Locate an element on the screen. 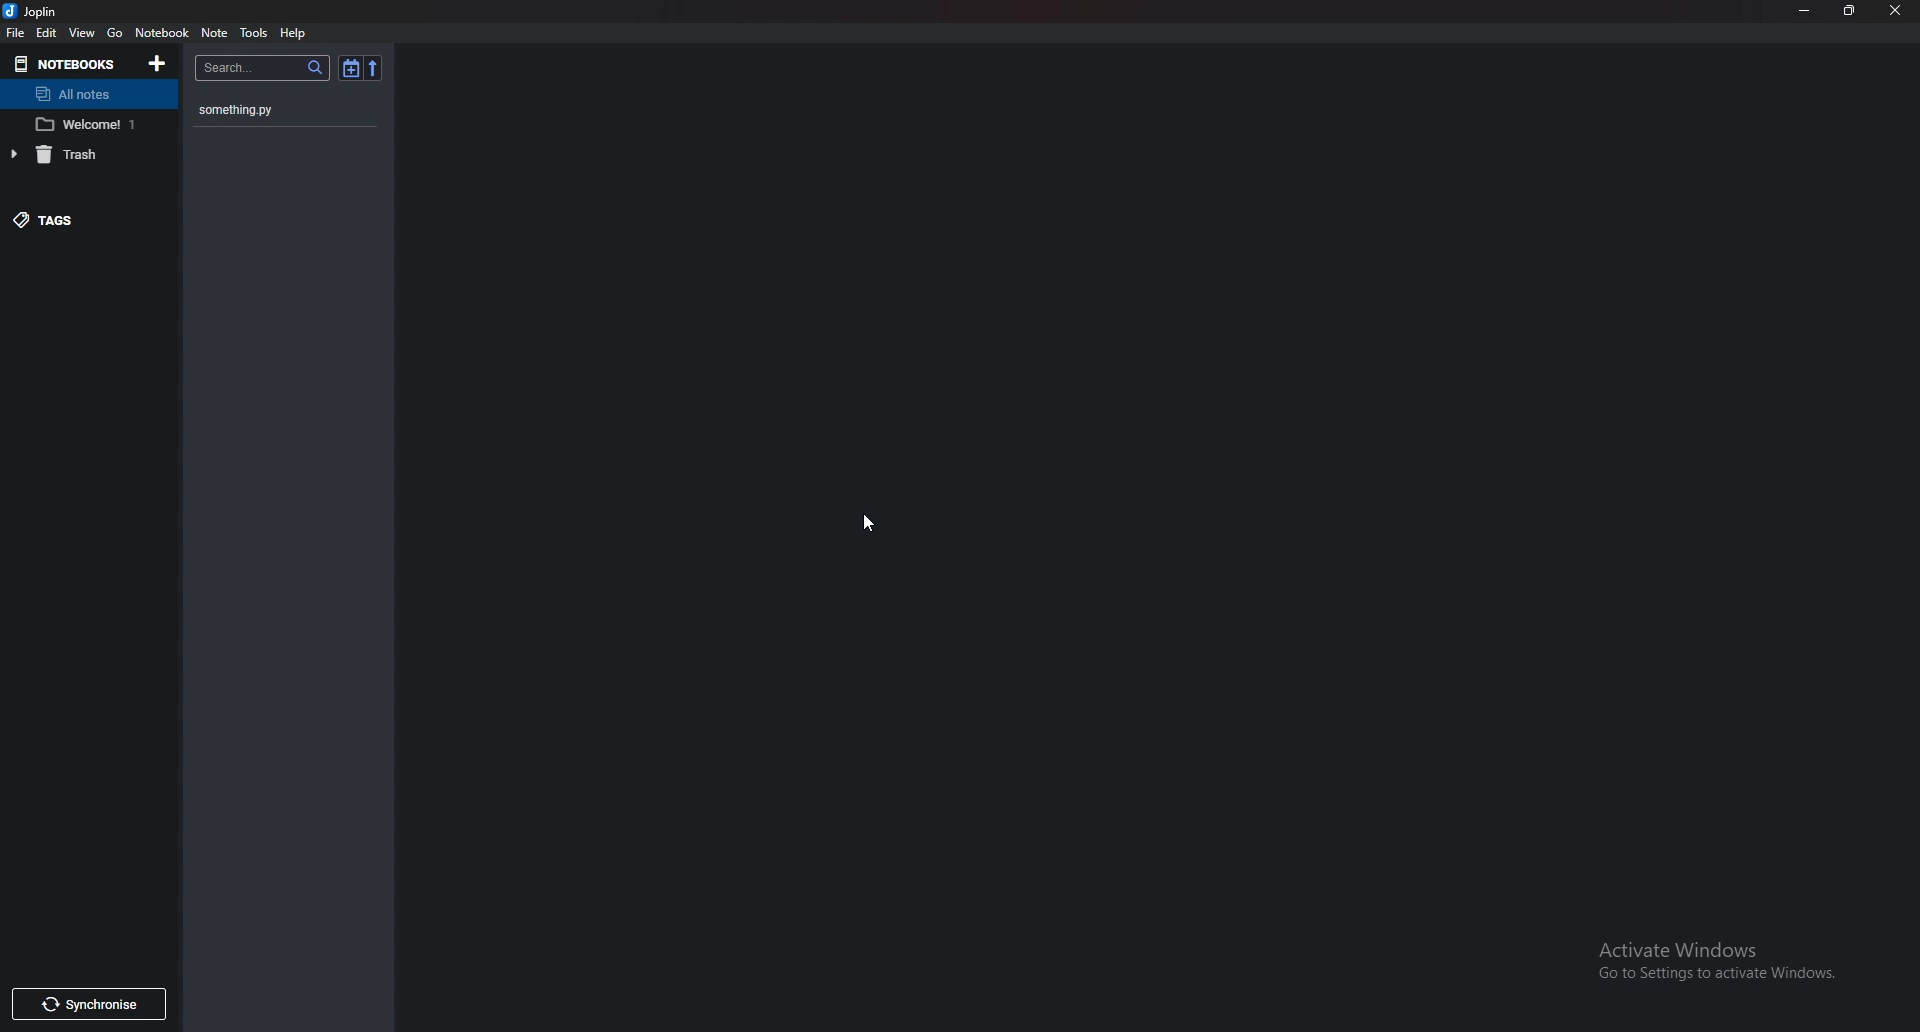 This screenshot has height=1032, width=1920. Resize is located at coordinates (1846, 11).